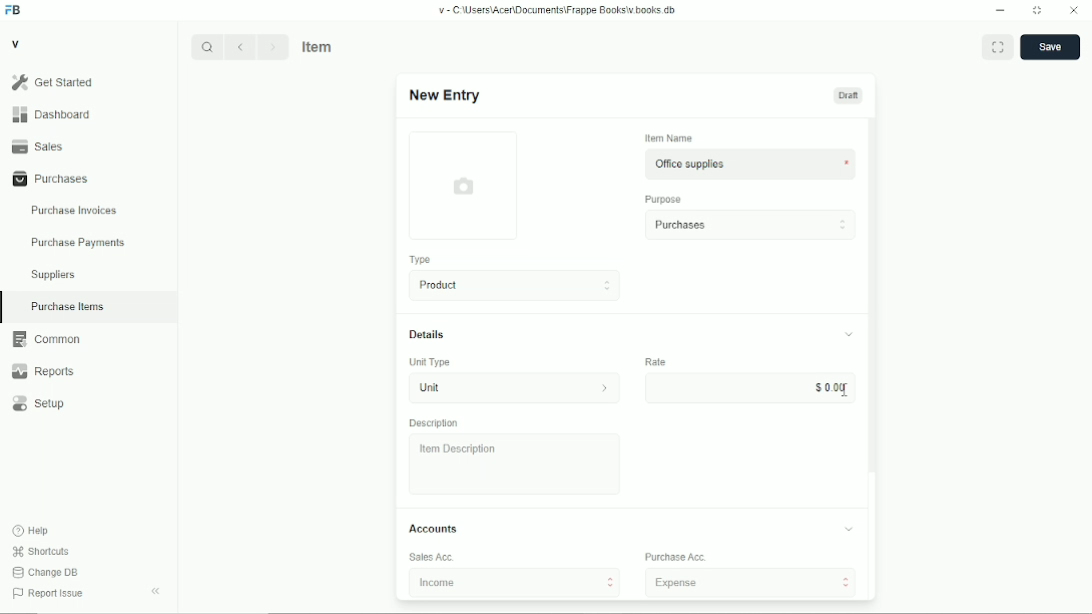  Describe the element at coordinates (32, 531) in the screenshot. I see `help` at that location.